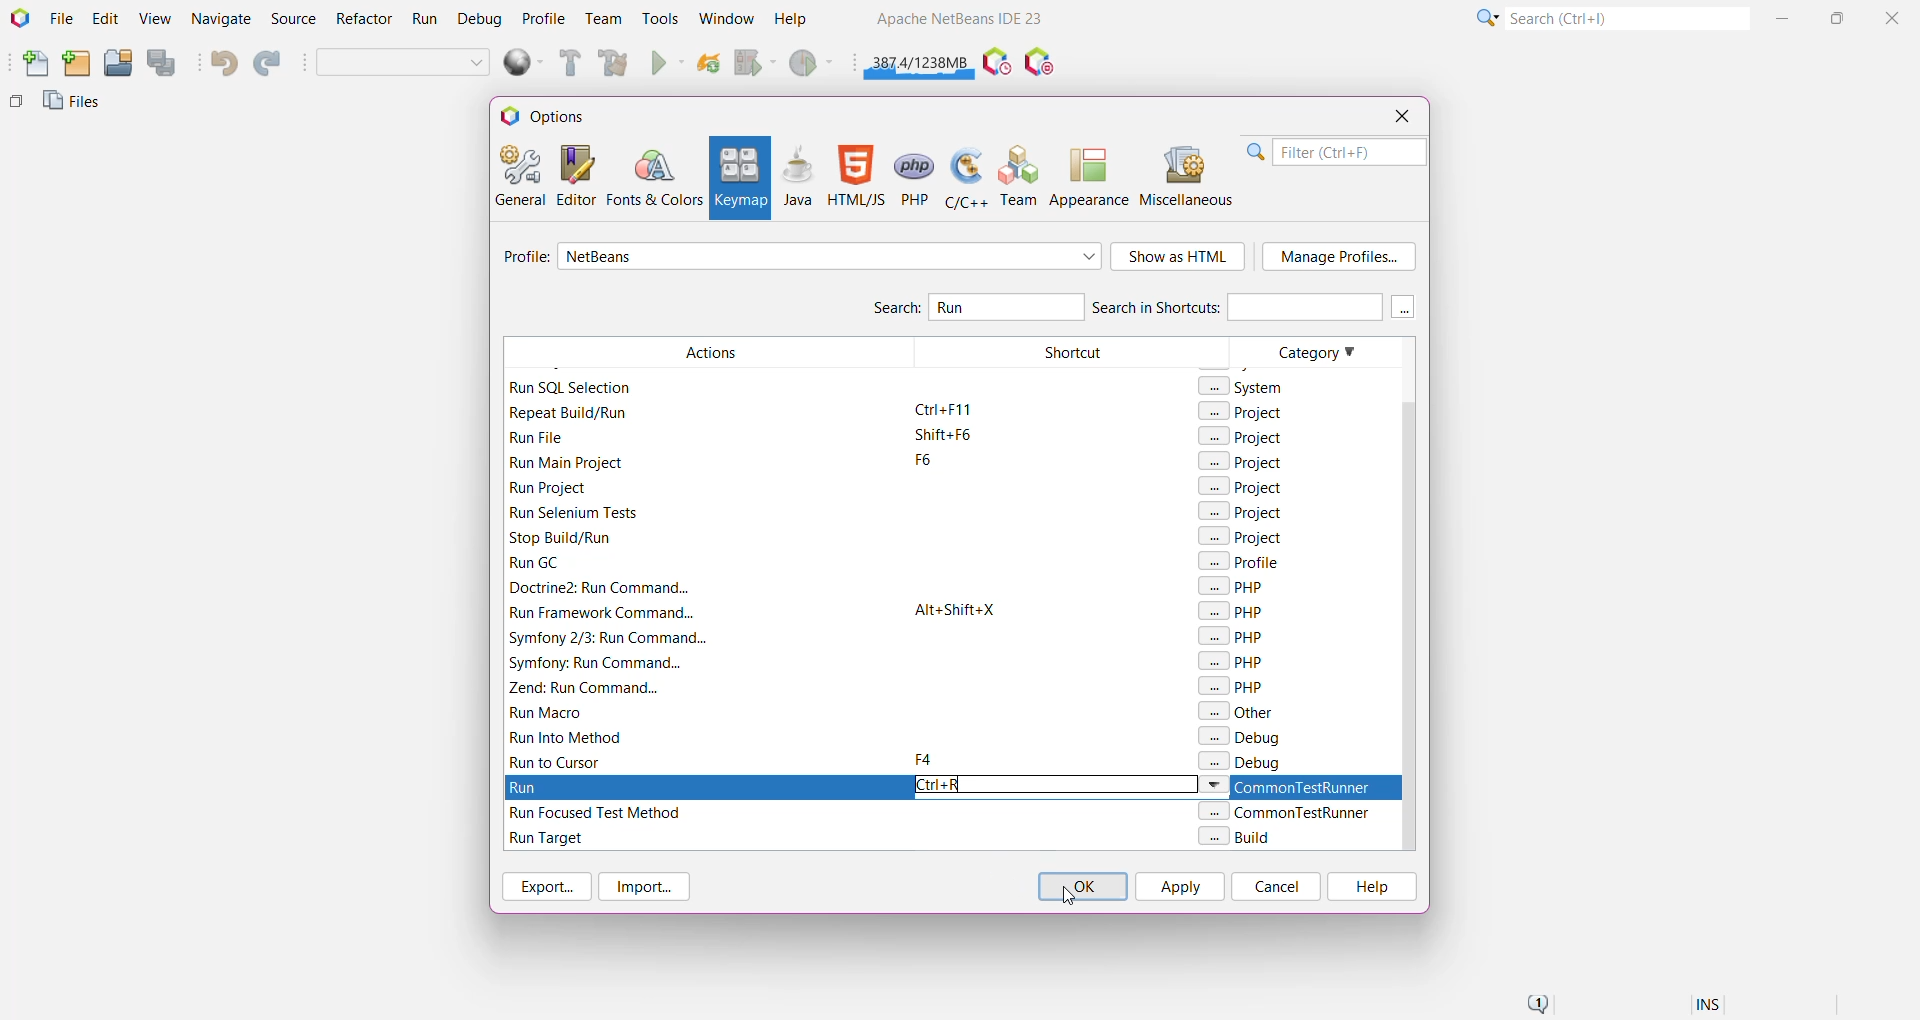 Image resolution: width=1920 pixels, height=1020 pixels. What do you see at coordinates (572, 175) in the screenshot?
I see `Editor` at bounding box center [572, 175].